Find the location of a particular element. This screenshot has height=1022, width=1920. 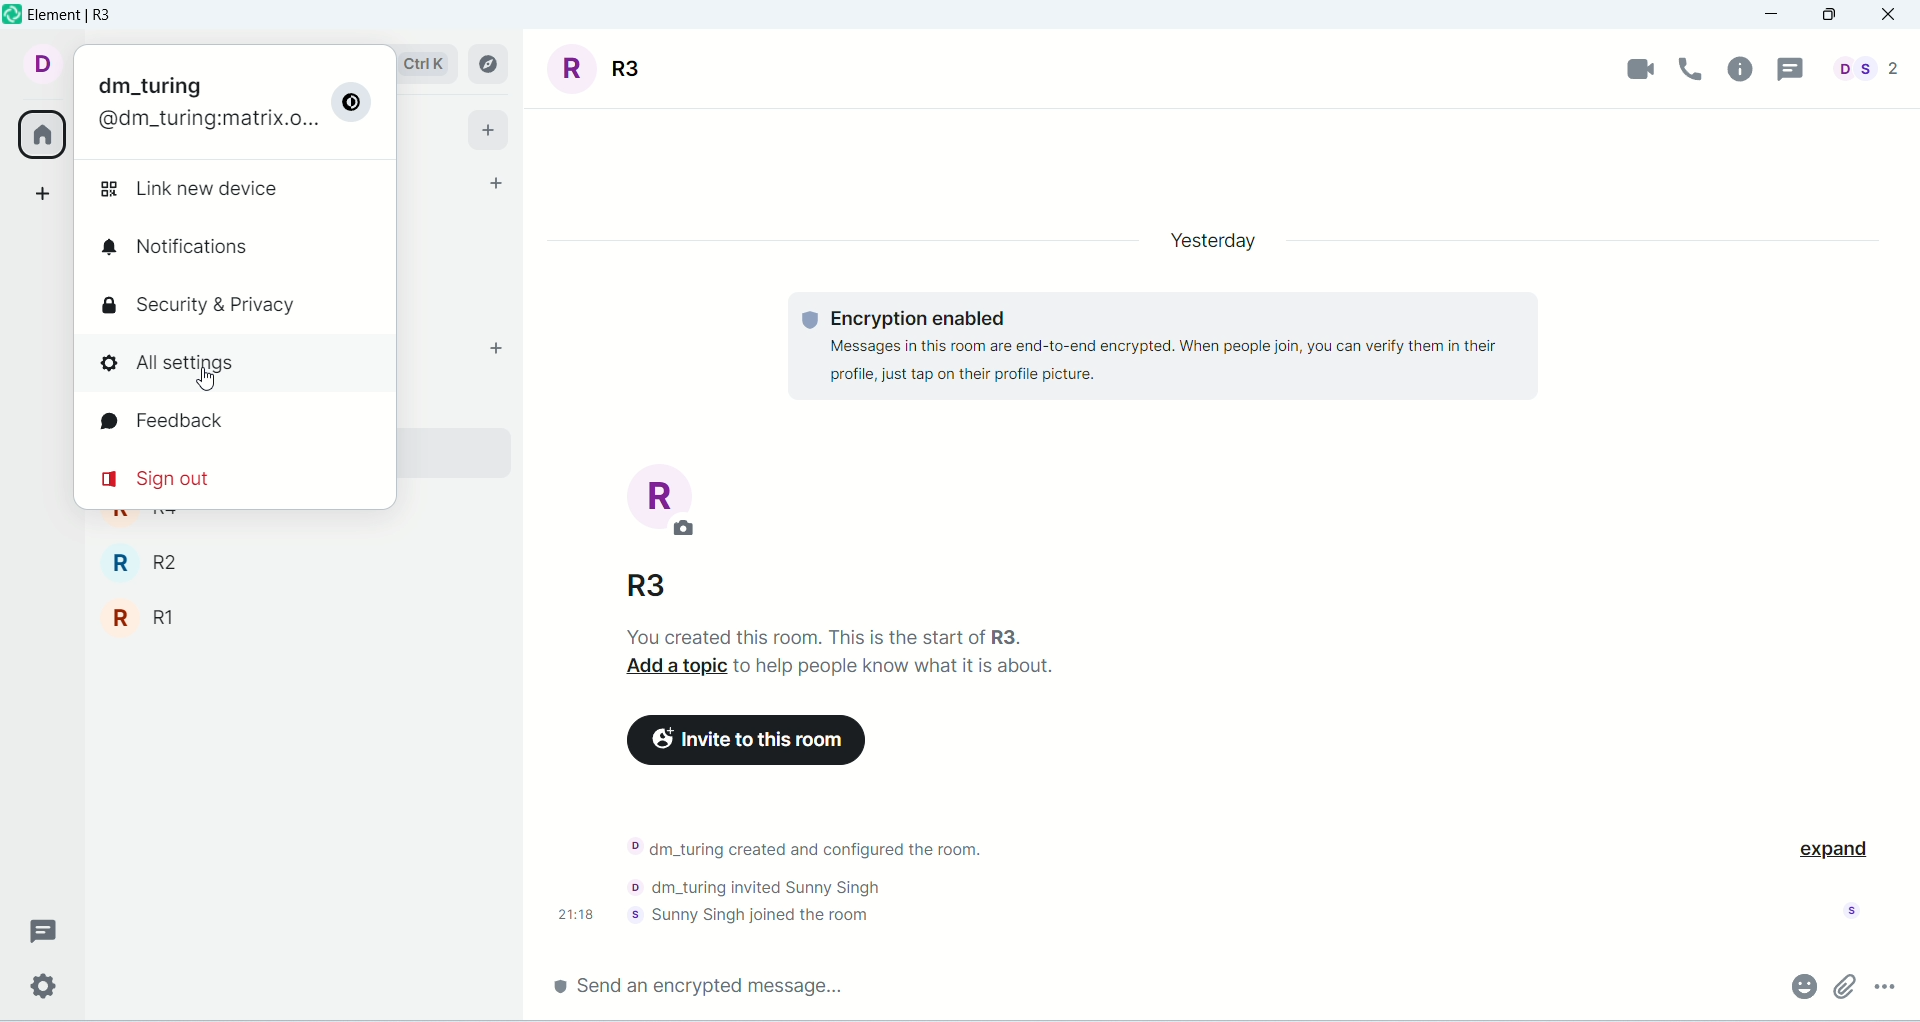

room is located at coordinates (664, 501).